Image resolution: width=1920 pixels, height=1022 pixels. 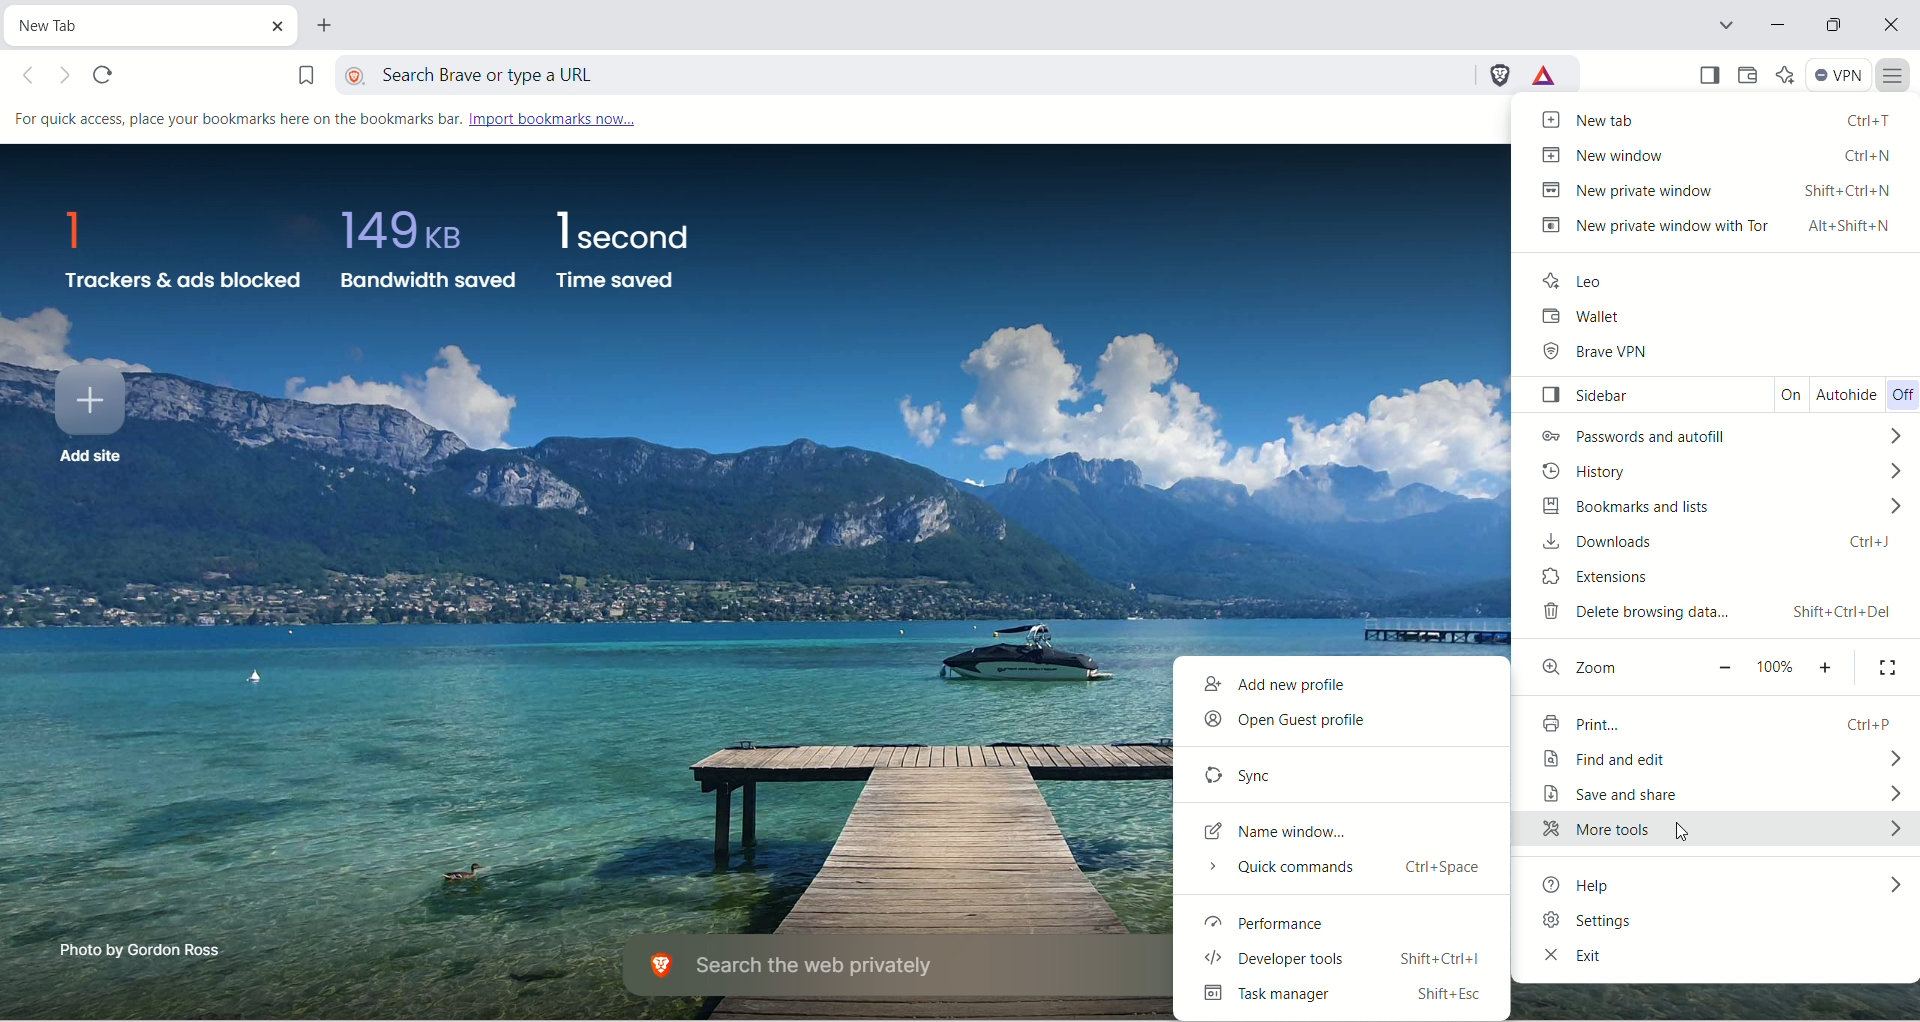 What do you see at coordinates (87, 420) in the screenshot?
I see `add site` at bounding box center [87, 420].